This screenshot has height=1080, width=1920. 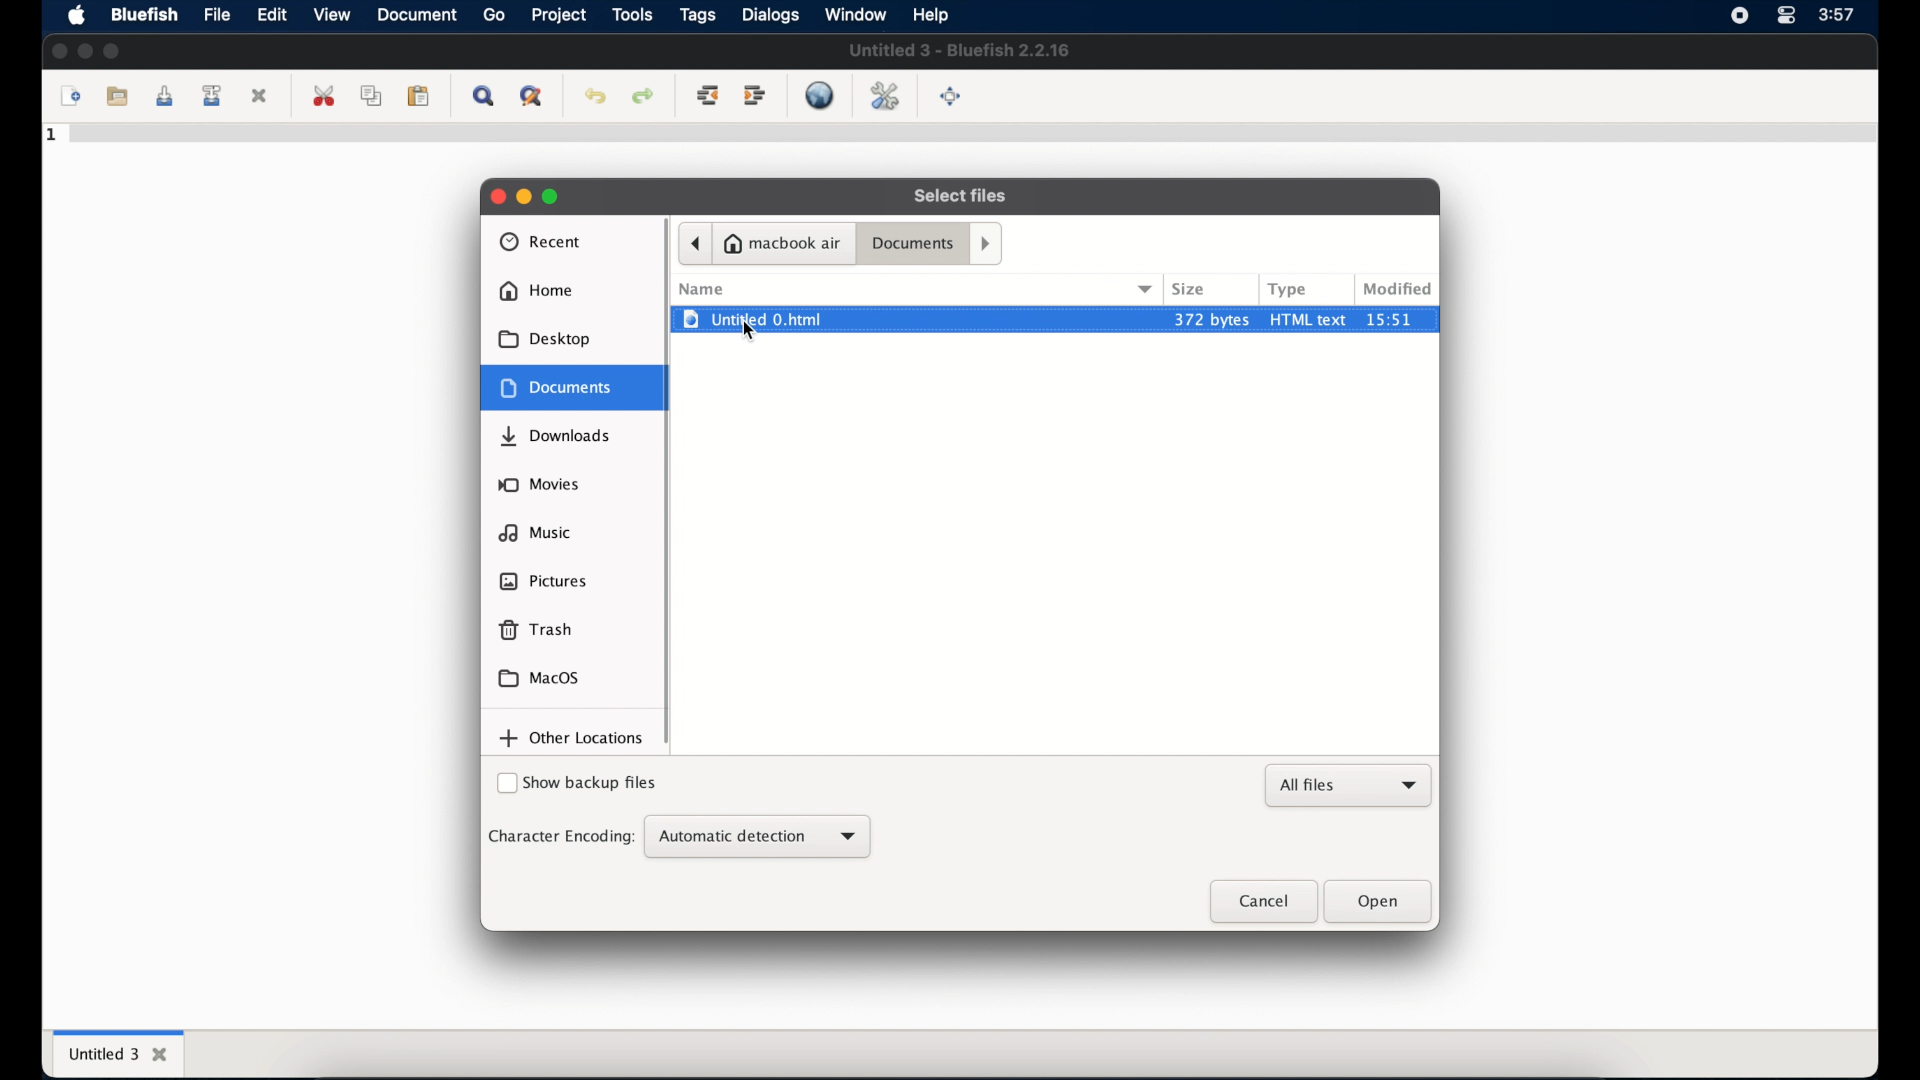 I want to click on tags, so click(x=697, y=15).